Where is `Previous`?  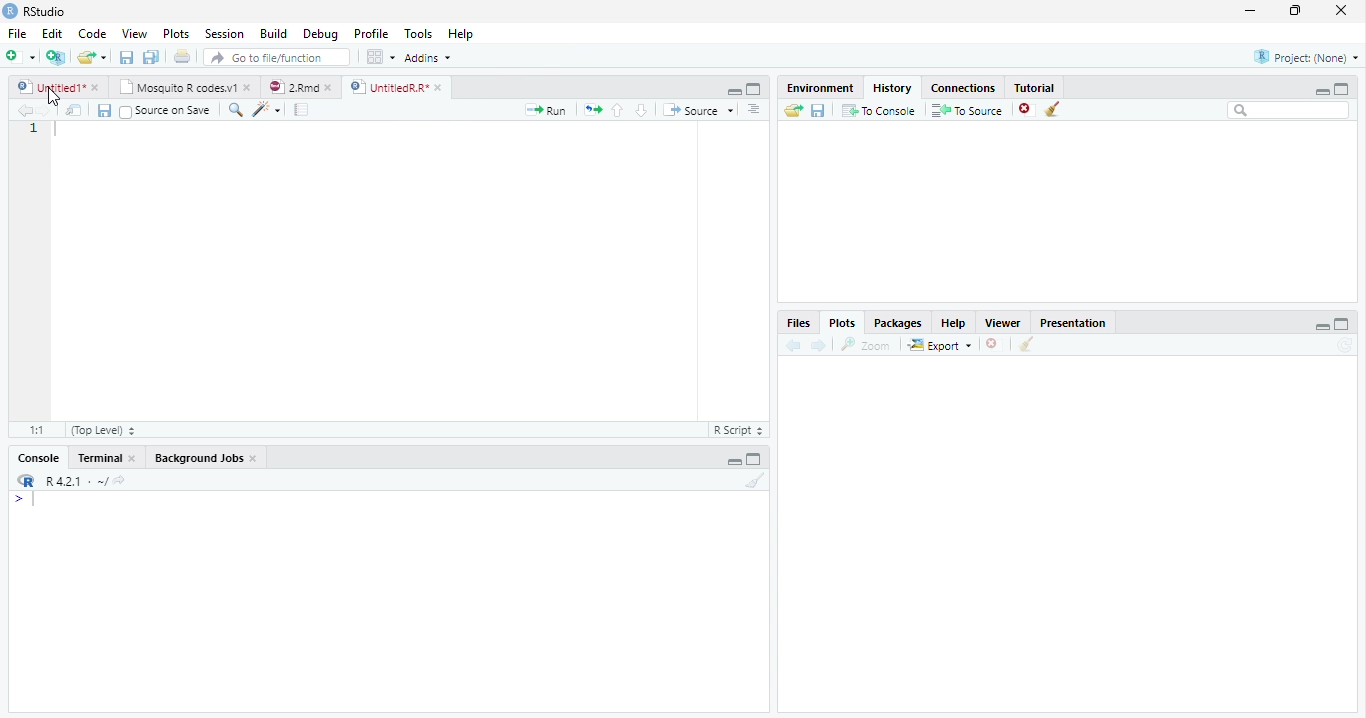 Previous is located at coordinates (22, 111).